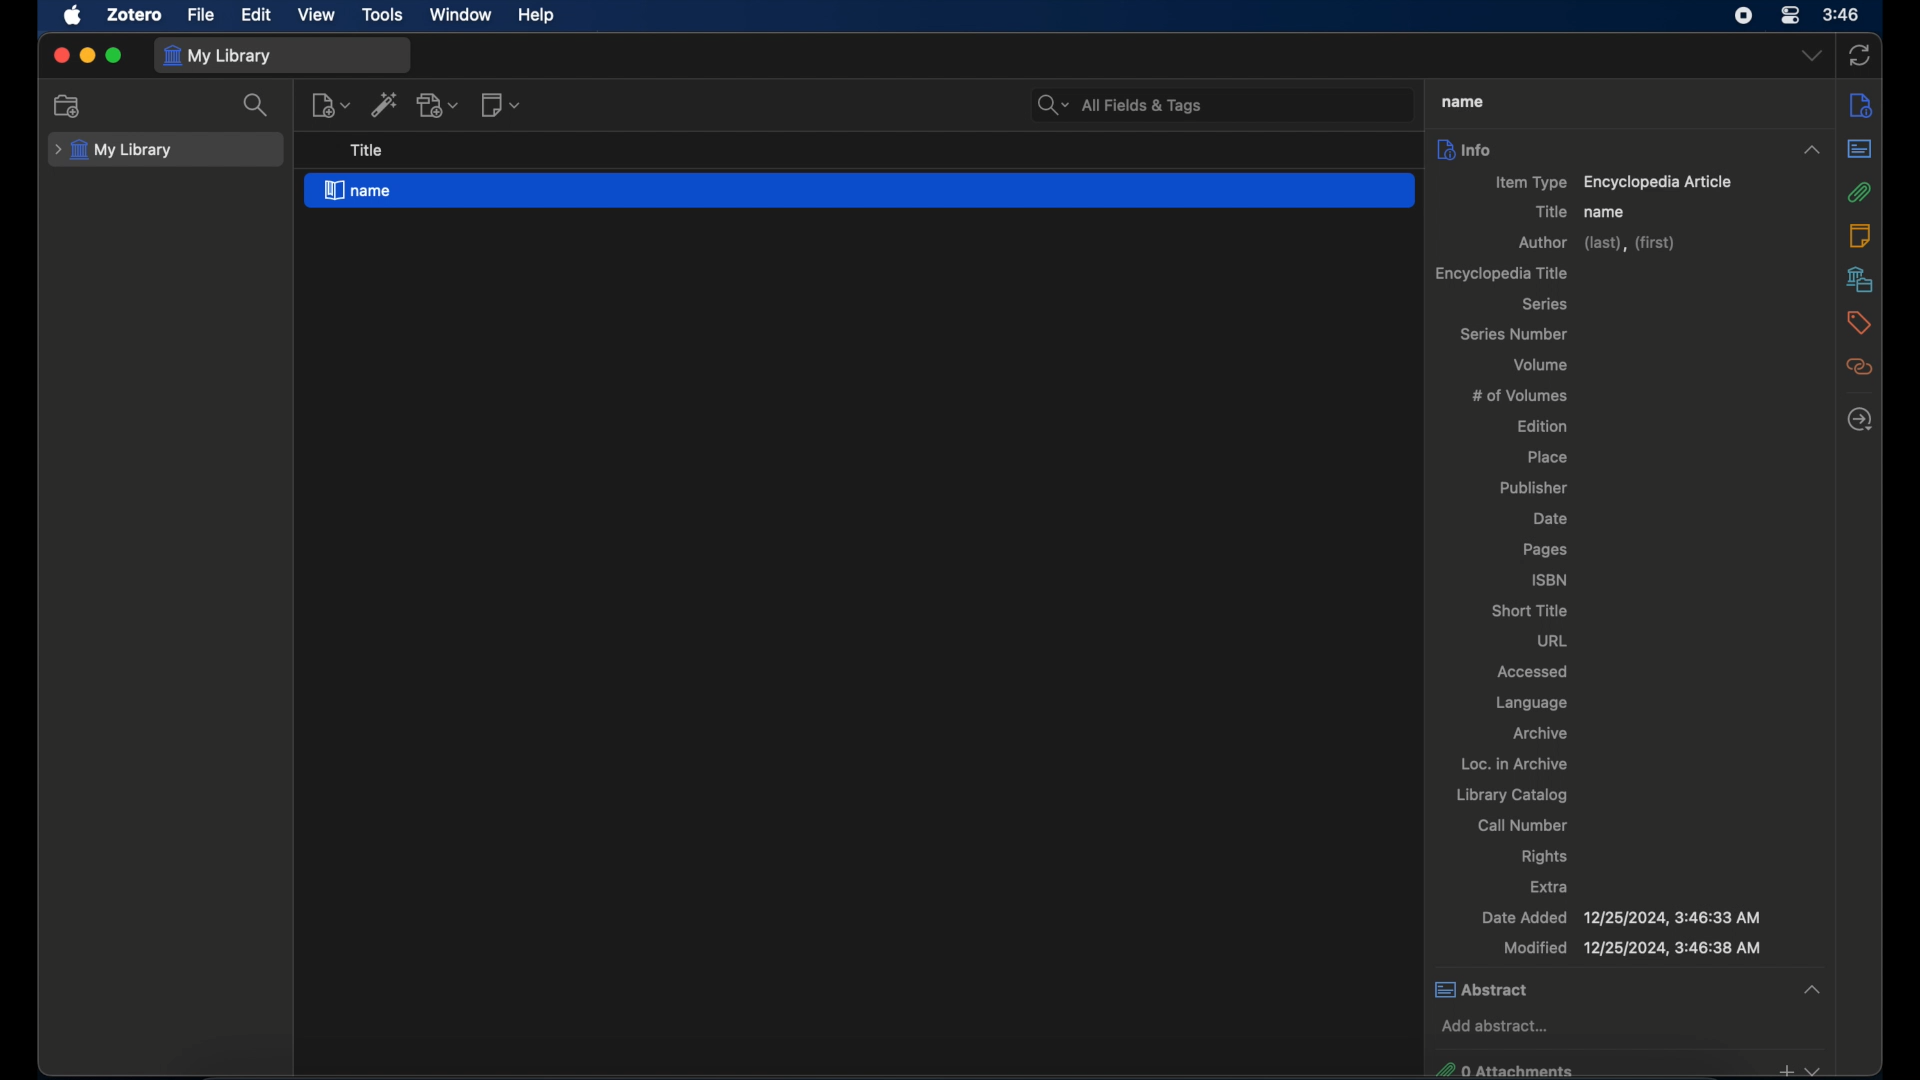 The height and width of the screenshot is (1080, 1920). What do you see at coordinates (137, 13) in the screenshot?
I see `zotero` at bounding box center [137, 13].